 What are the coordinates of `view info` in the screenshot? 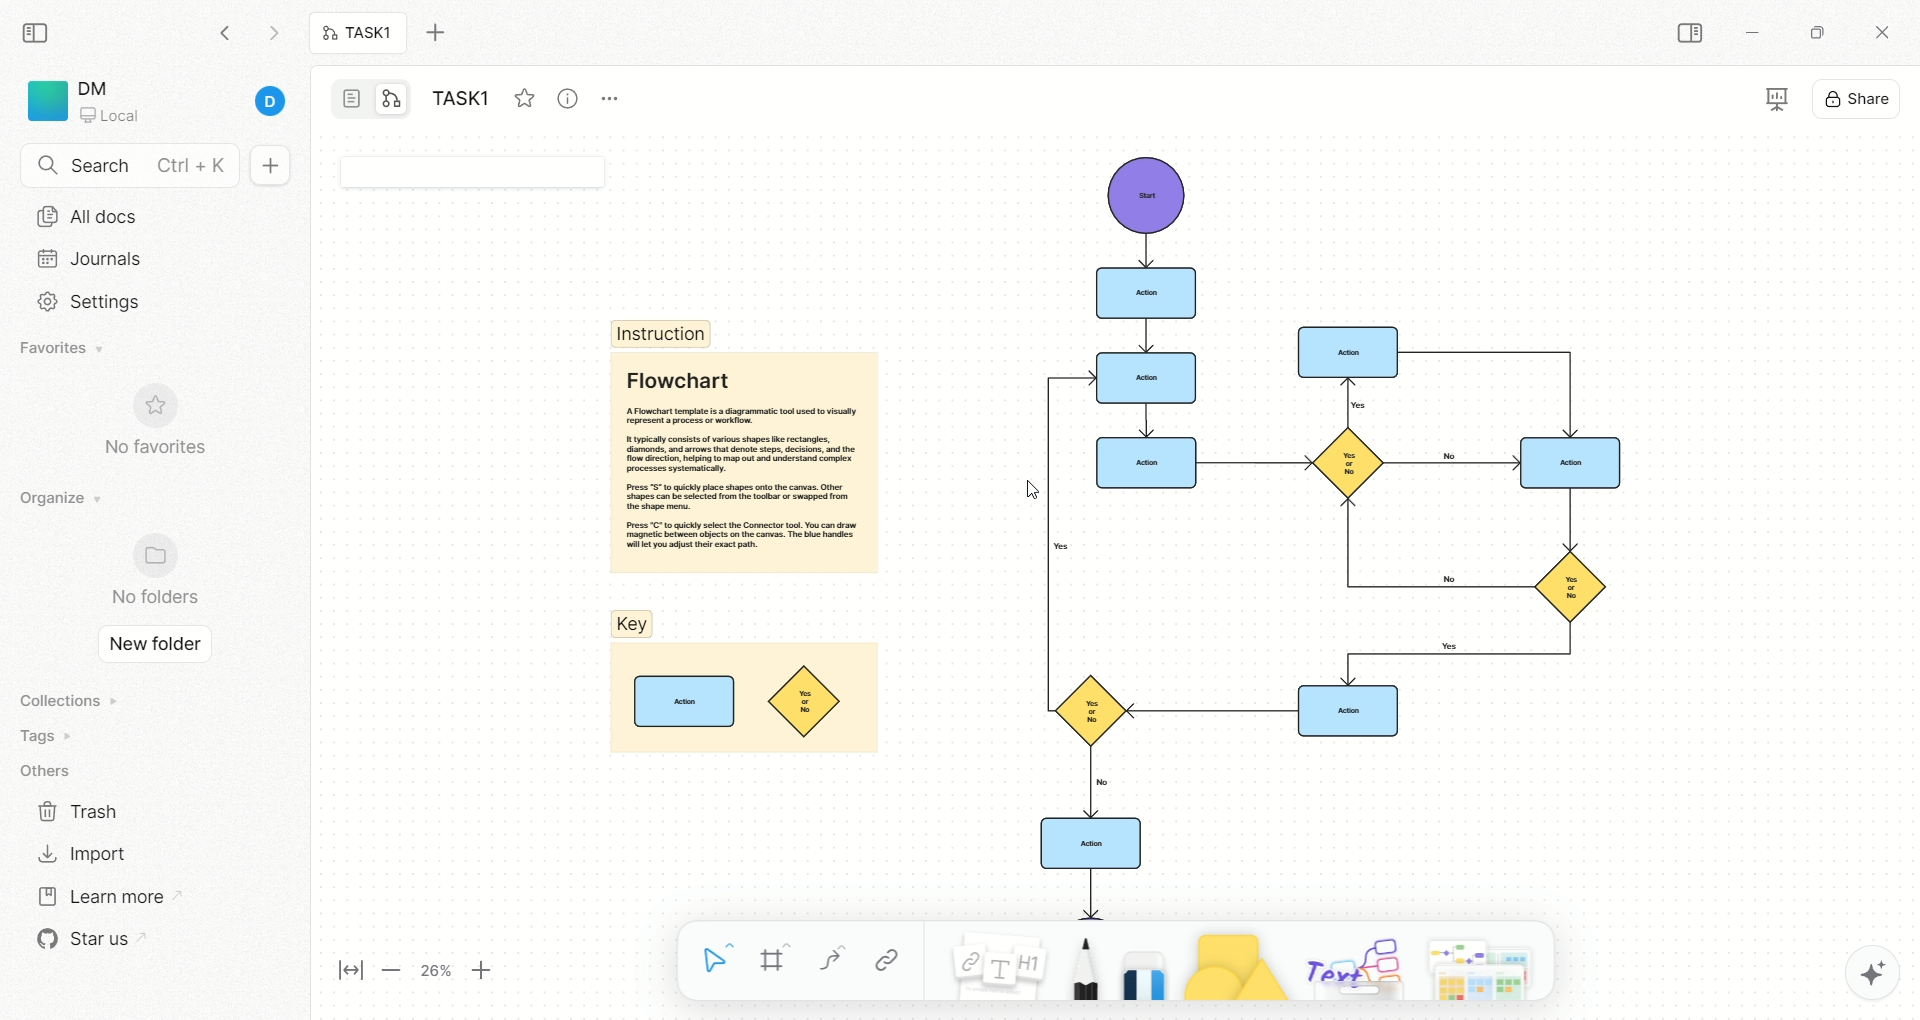 It's located at (571, 99).